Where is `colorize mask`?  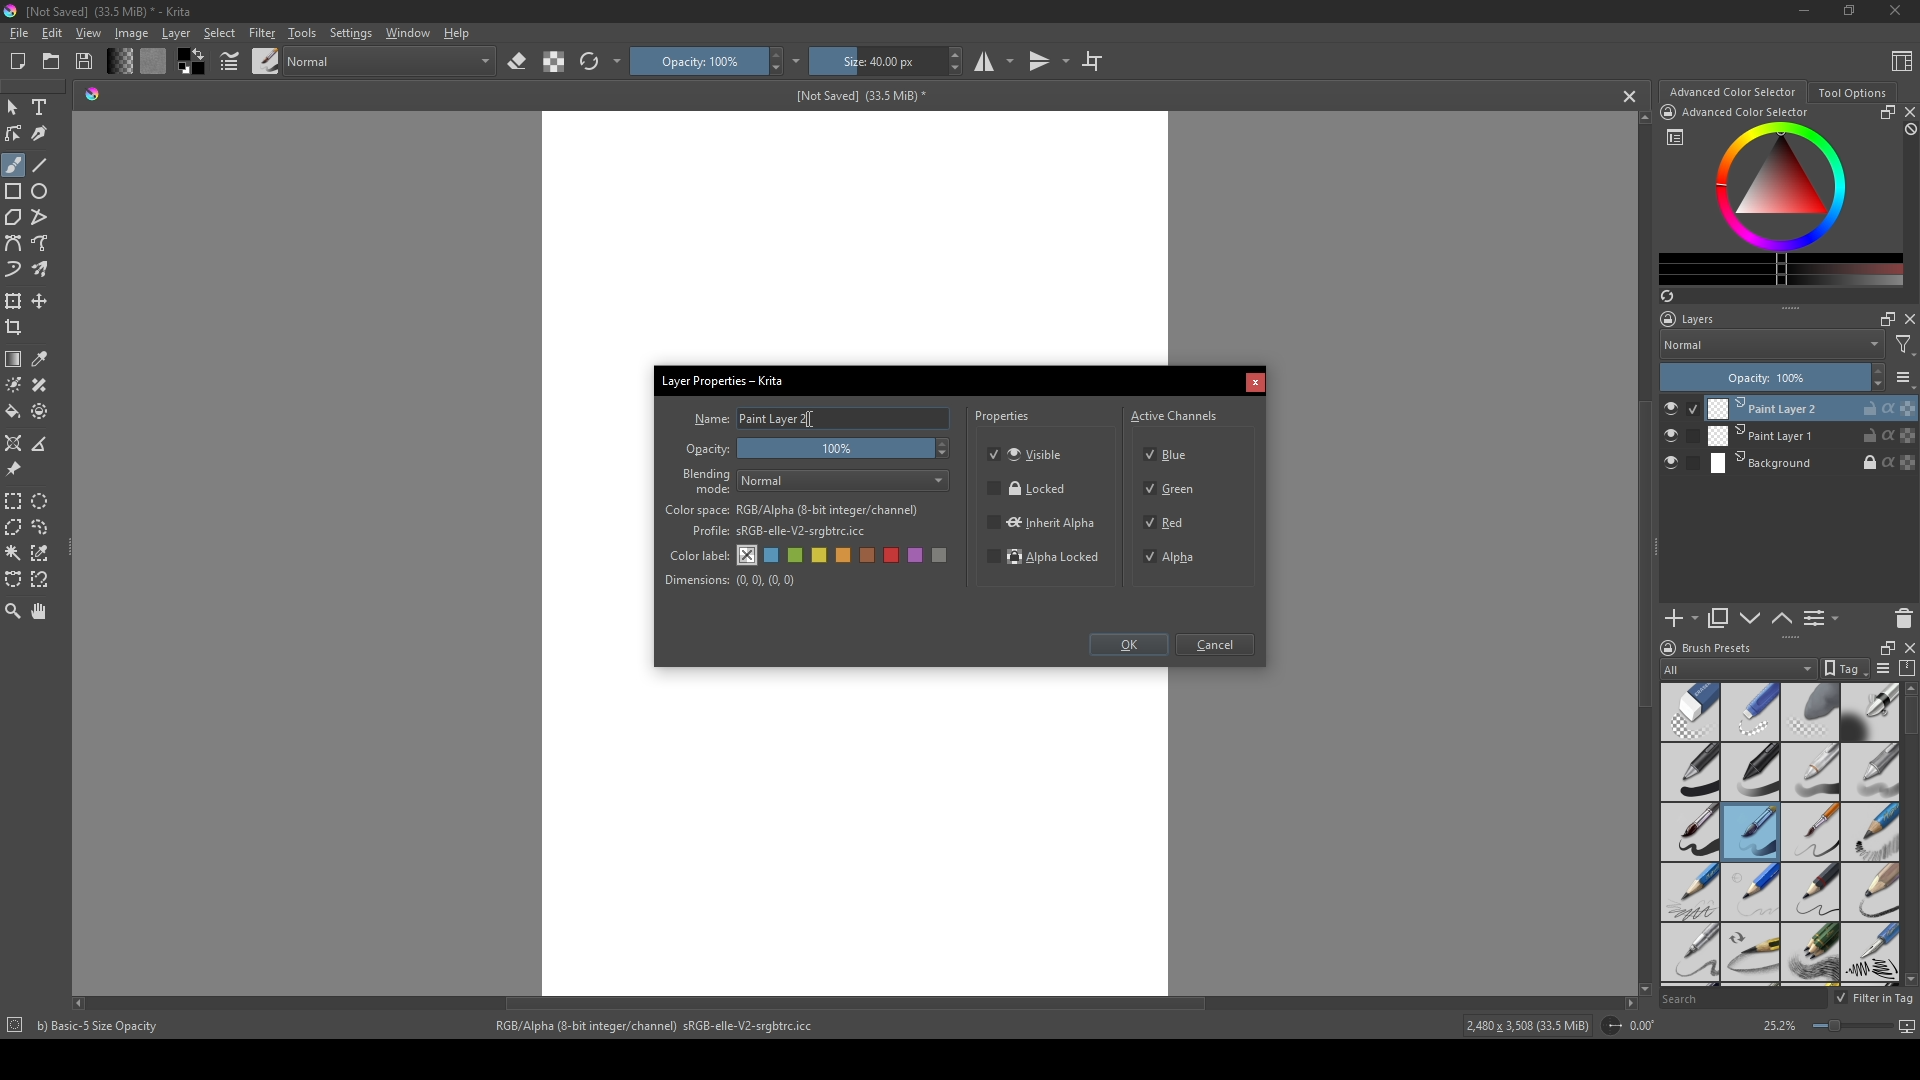 colorize mask is located at coordinates (14, 384).